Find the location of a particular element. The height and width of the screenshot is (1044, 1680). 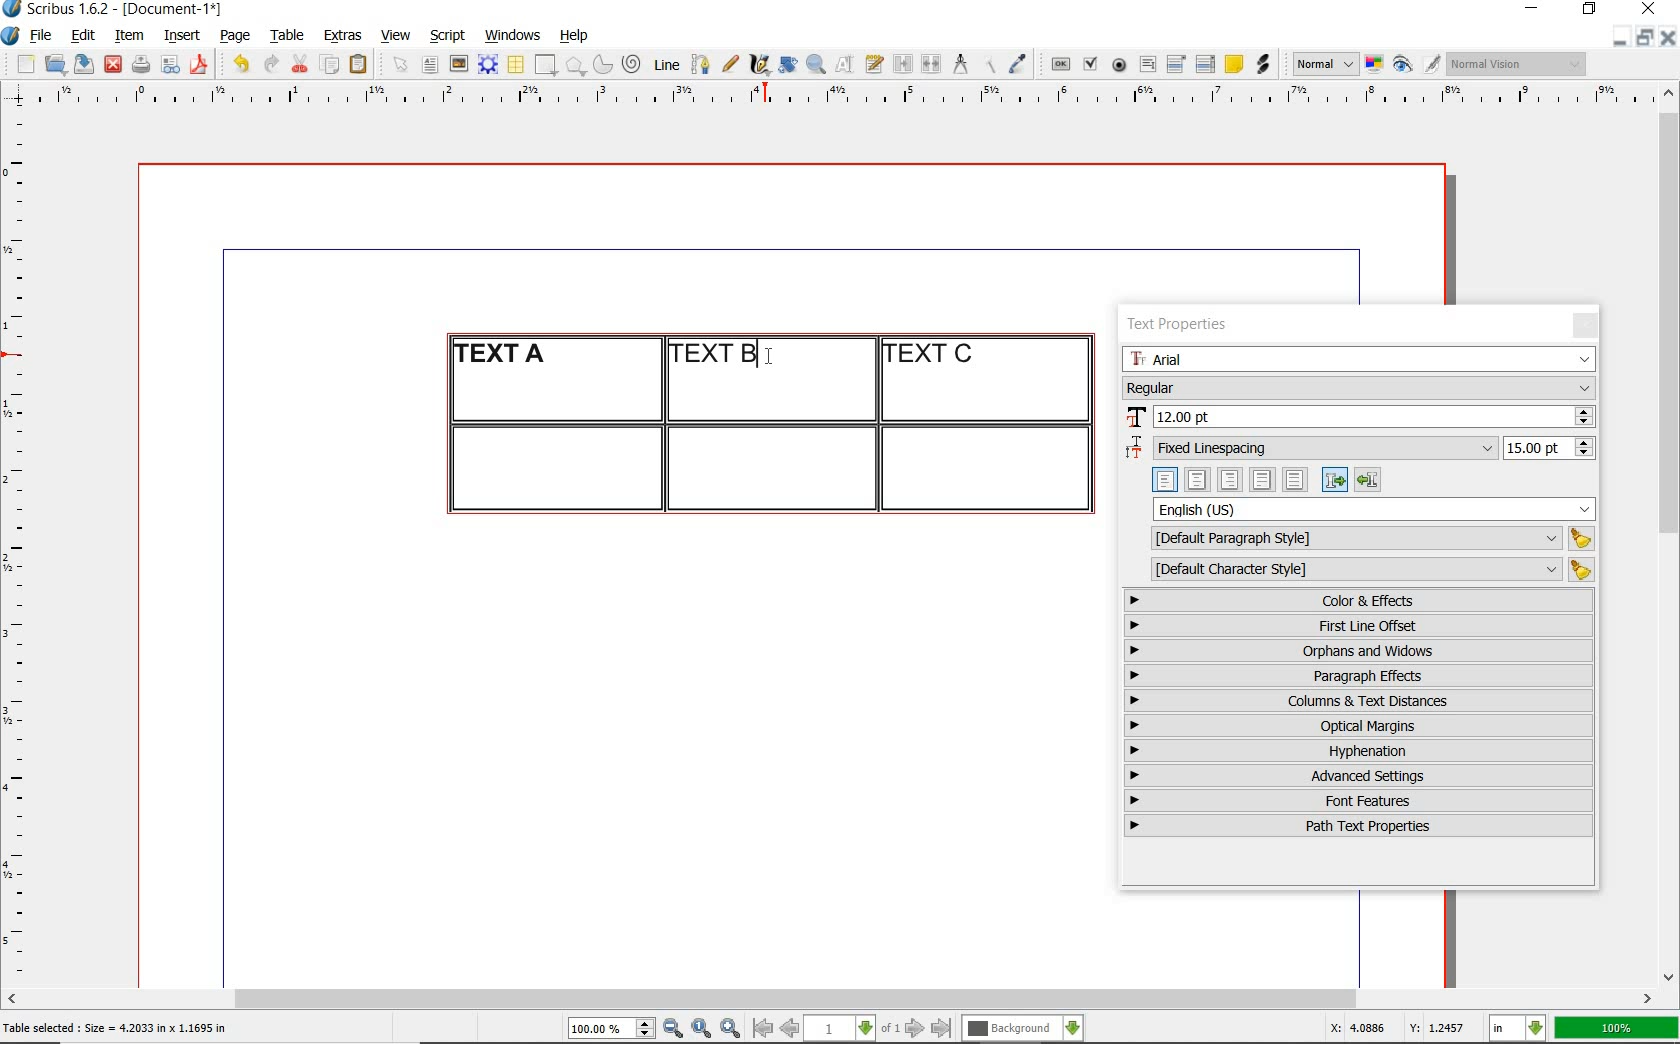

editor is located at coordinates (757, 351).